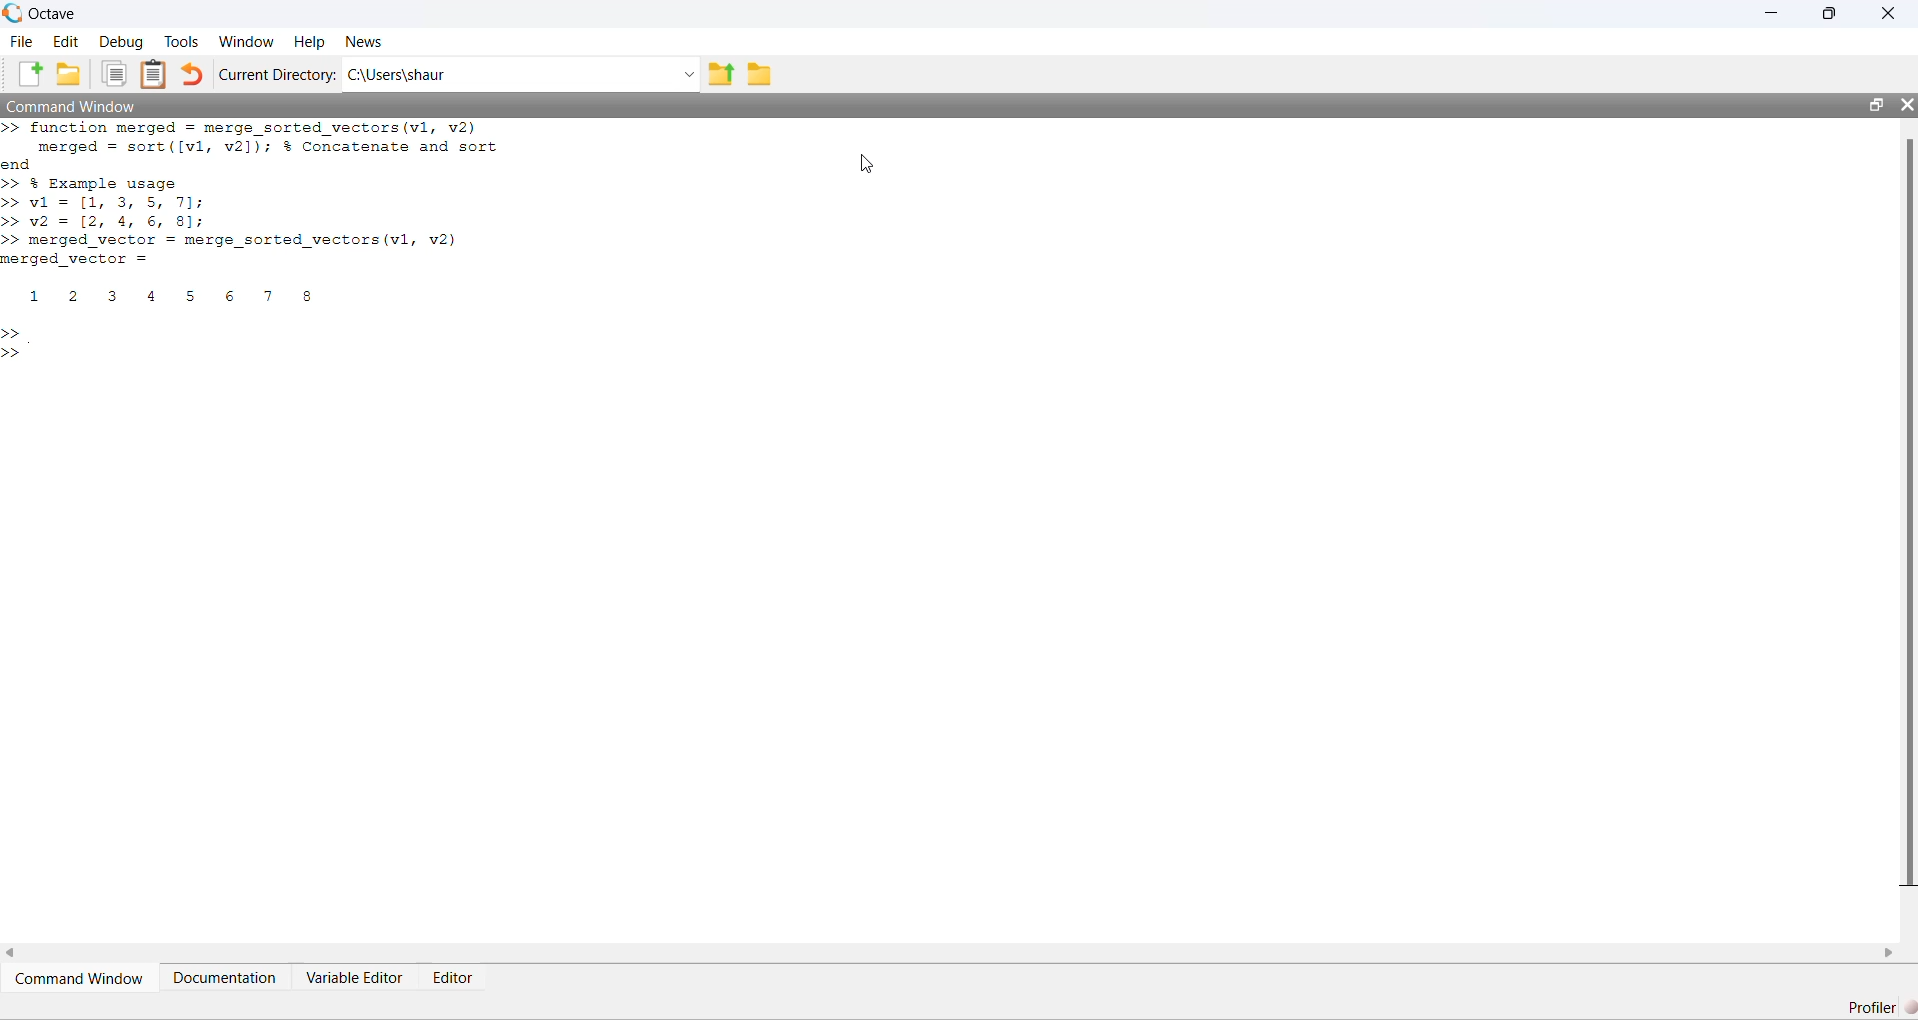  What do you see at coordinates (452, 977) in the screenshot?
I see `Editor` at bounding box center [452, 977].